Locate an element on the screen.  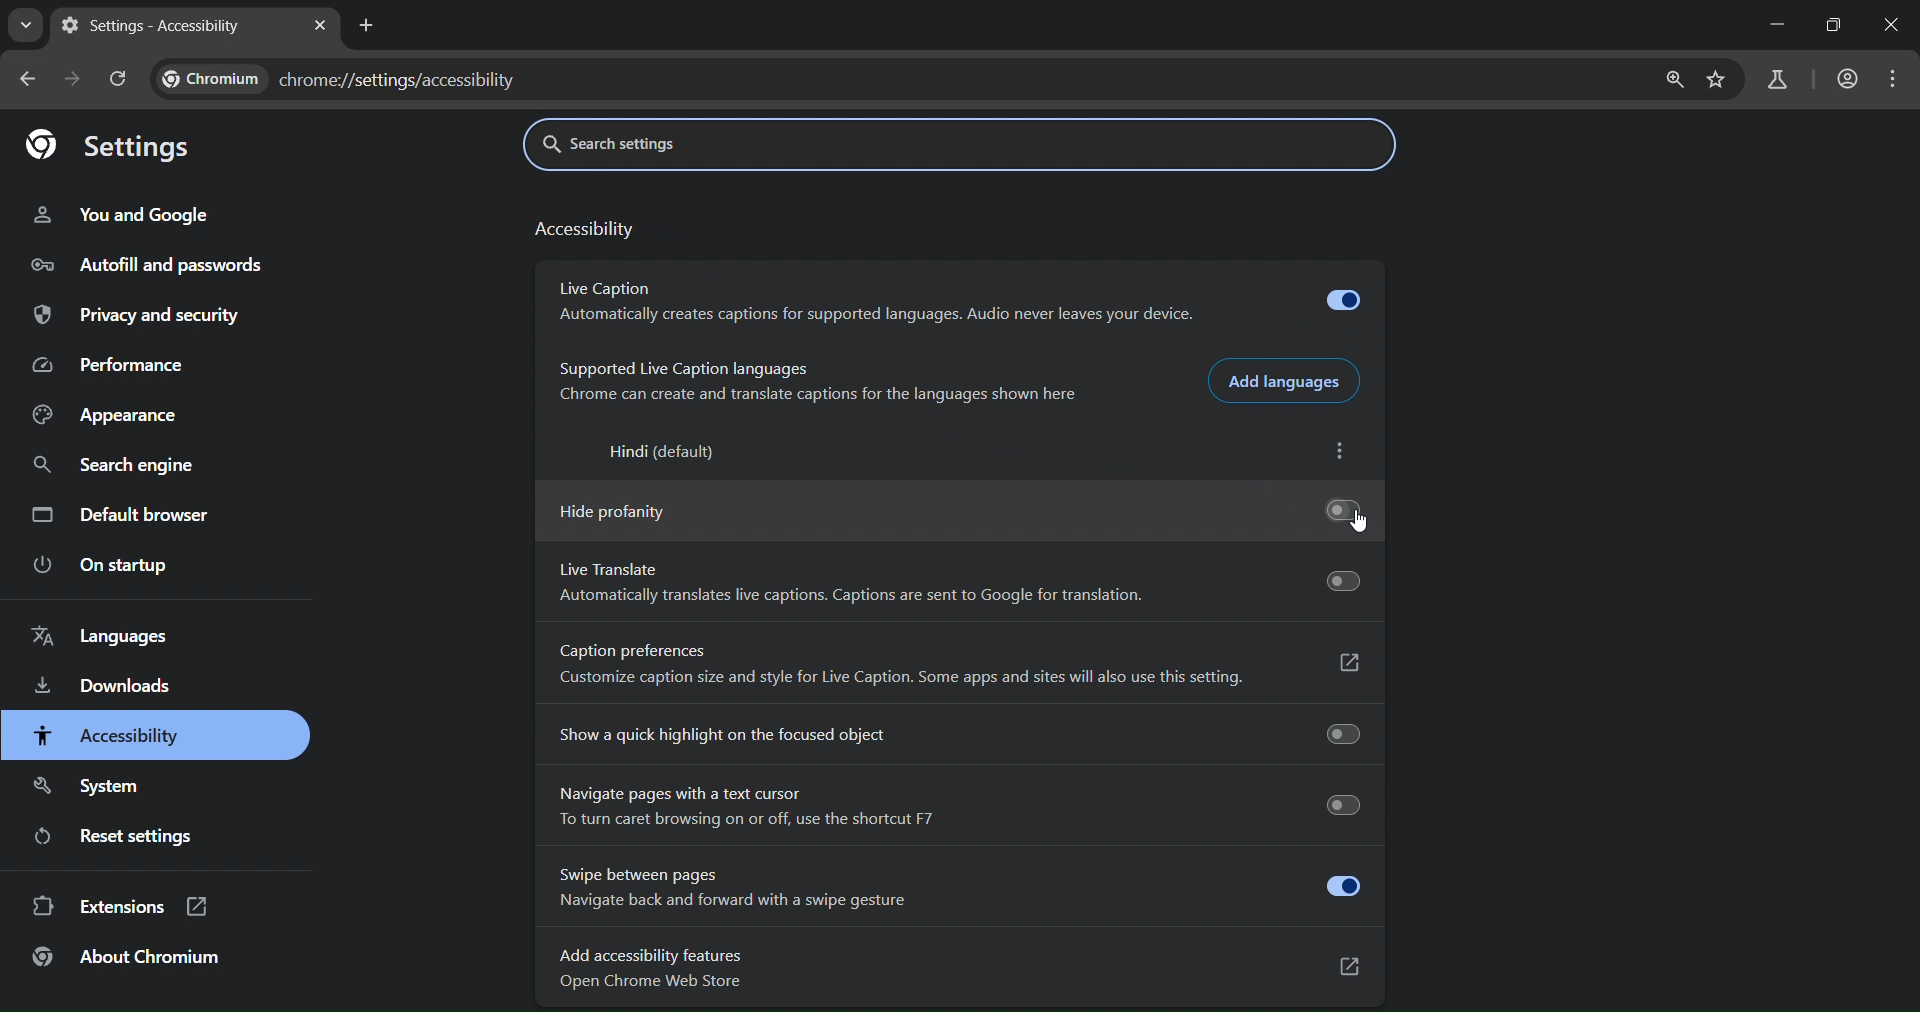
on startup is located at coordinates (101, 566).